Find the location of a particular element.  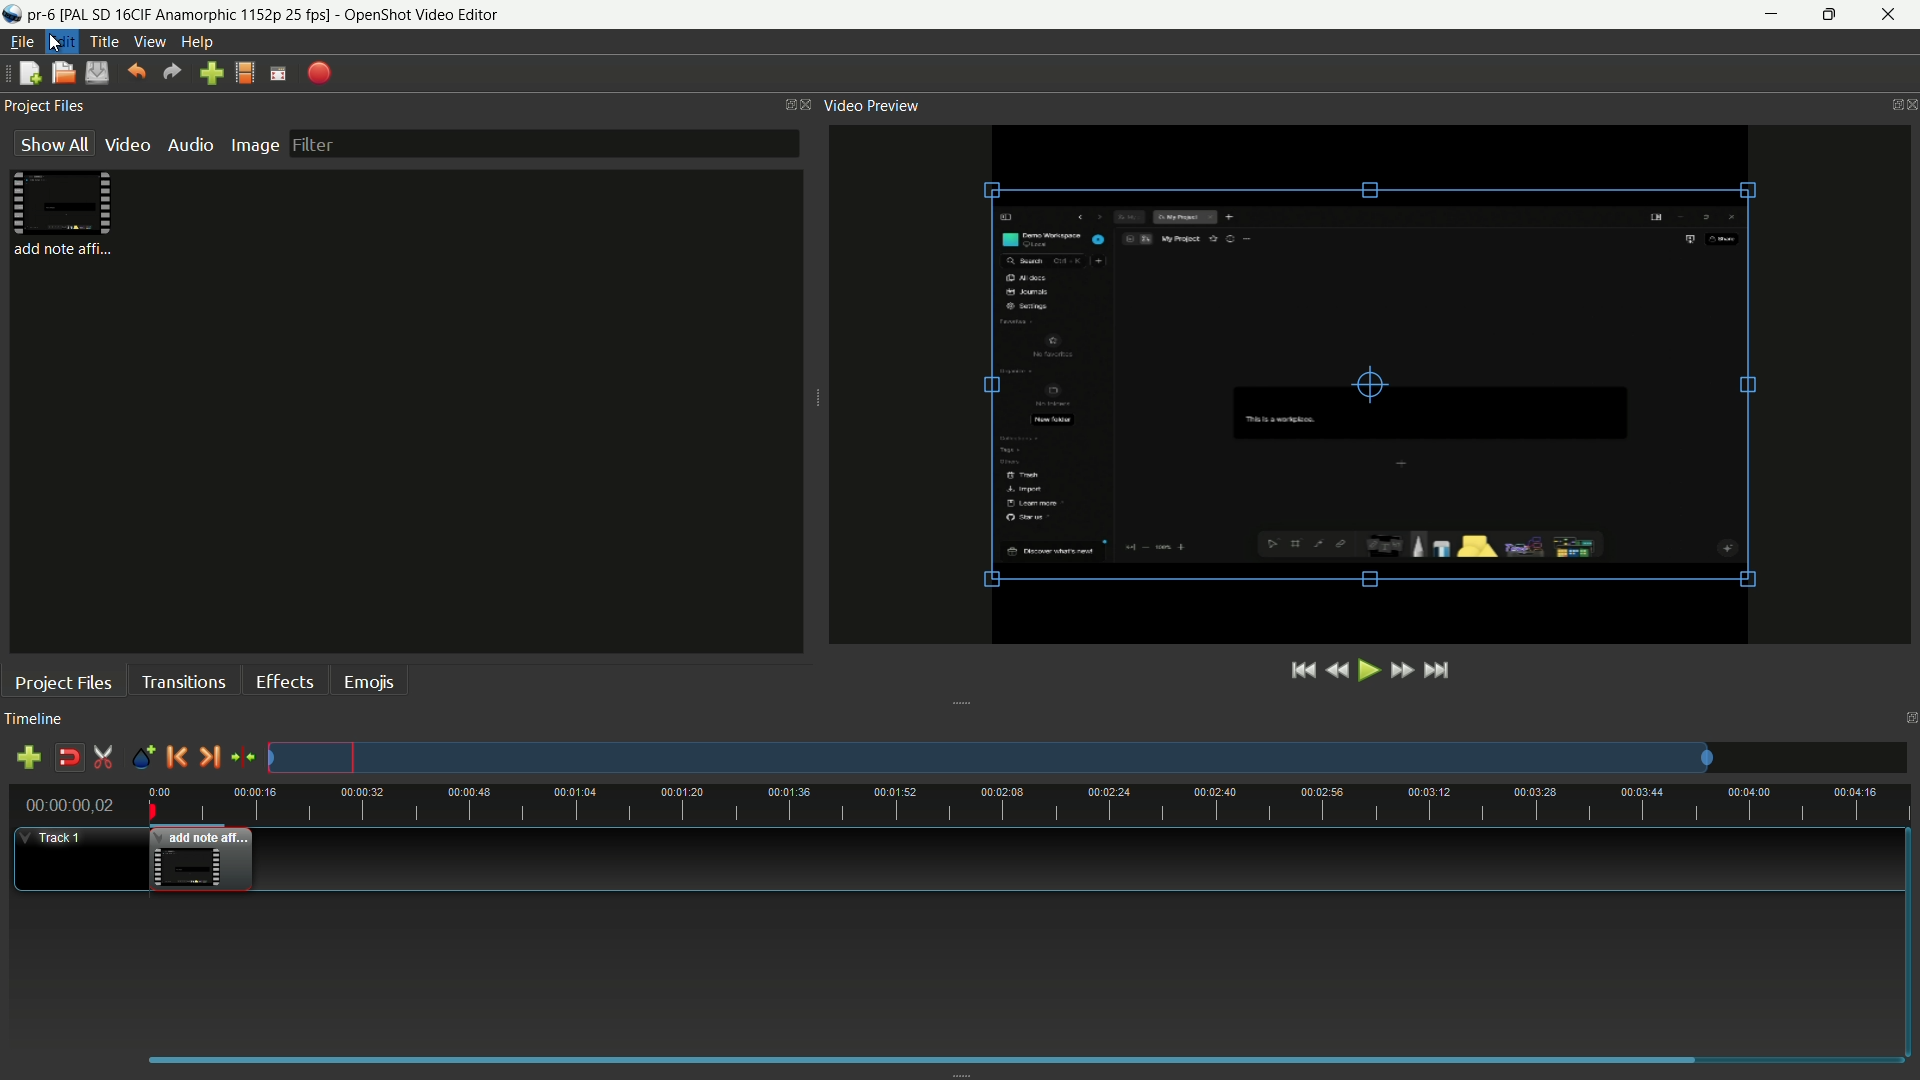

full screen is located at coordinates (278, 74).